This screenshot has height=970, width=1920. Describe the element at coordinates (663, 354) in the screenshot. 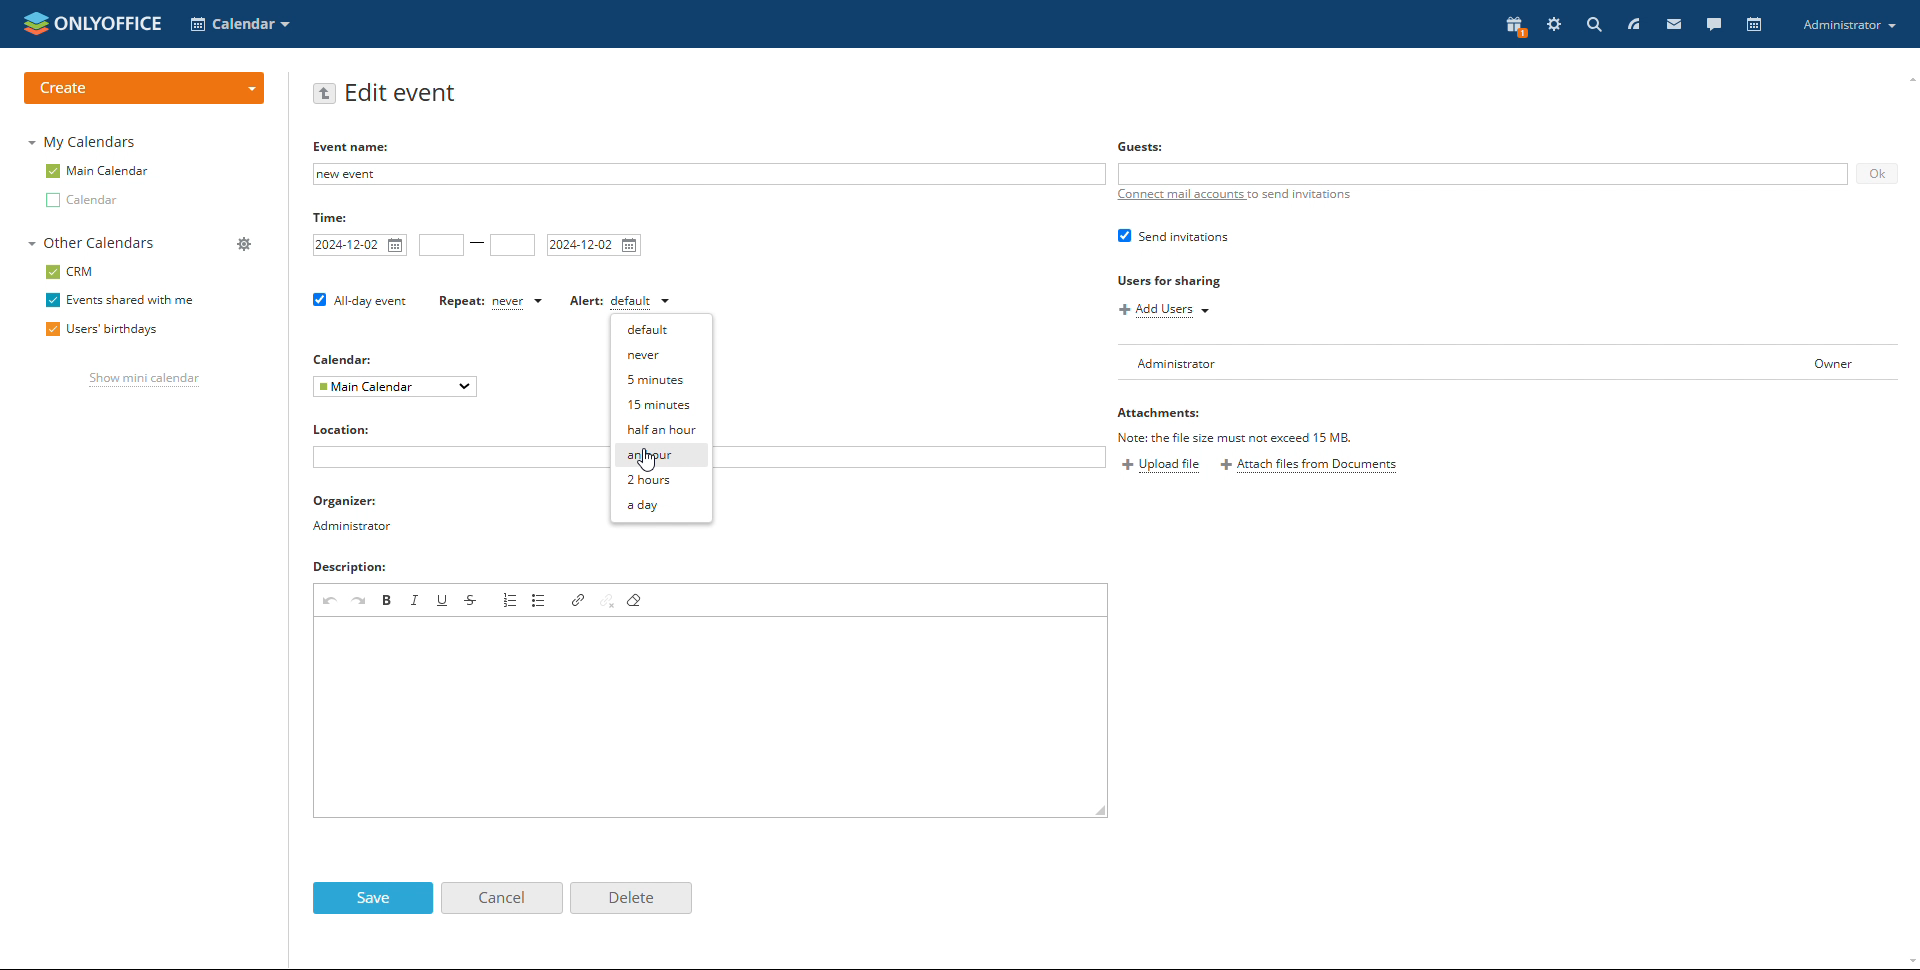

I see `never` at that location.